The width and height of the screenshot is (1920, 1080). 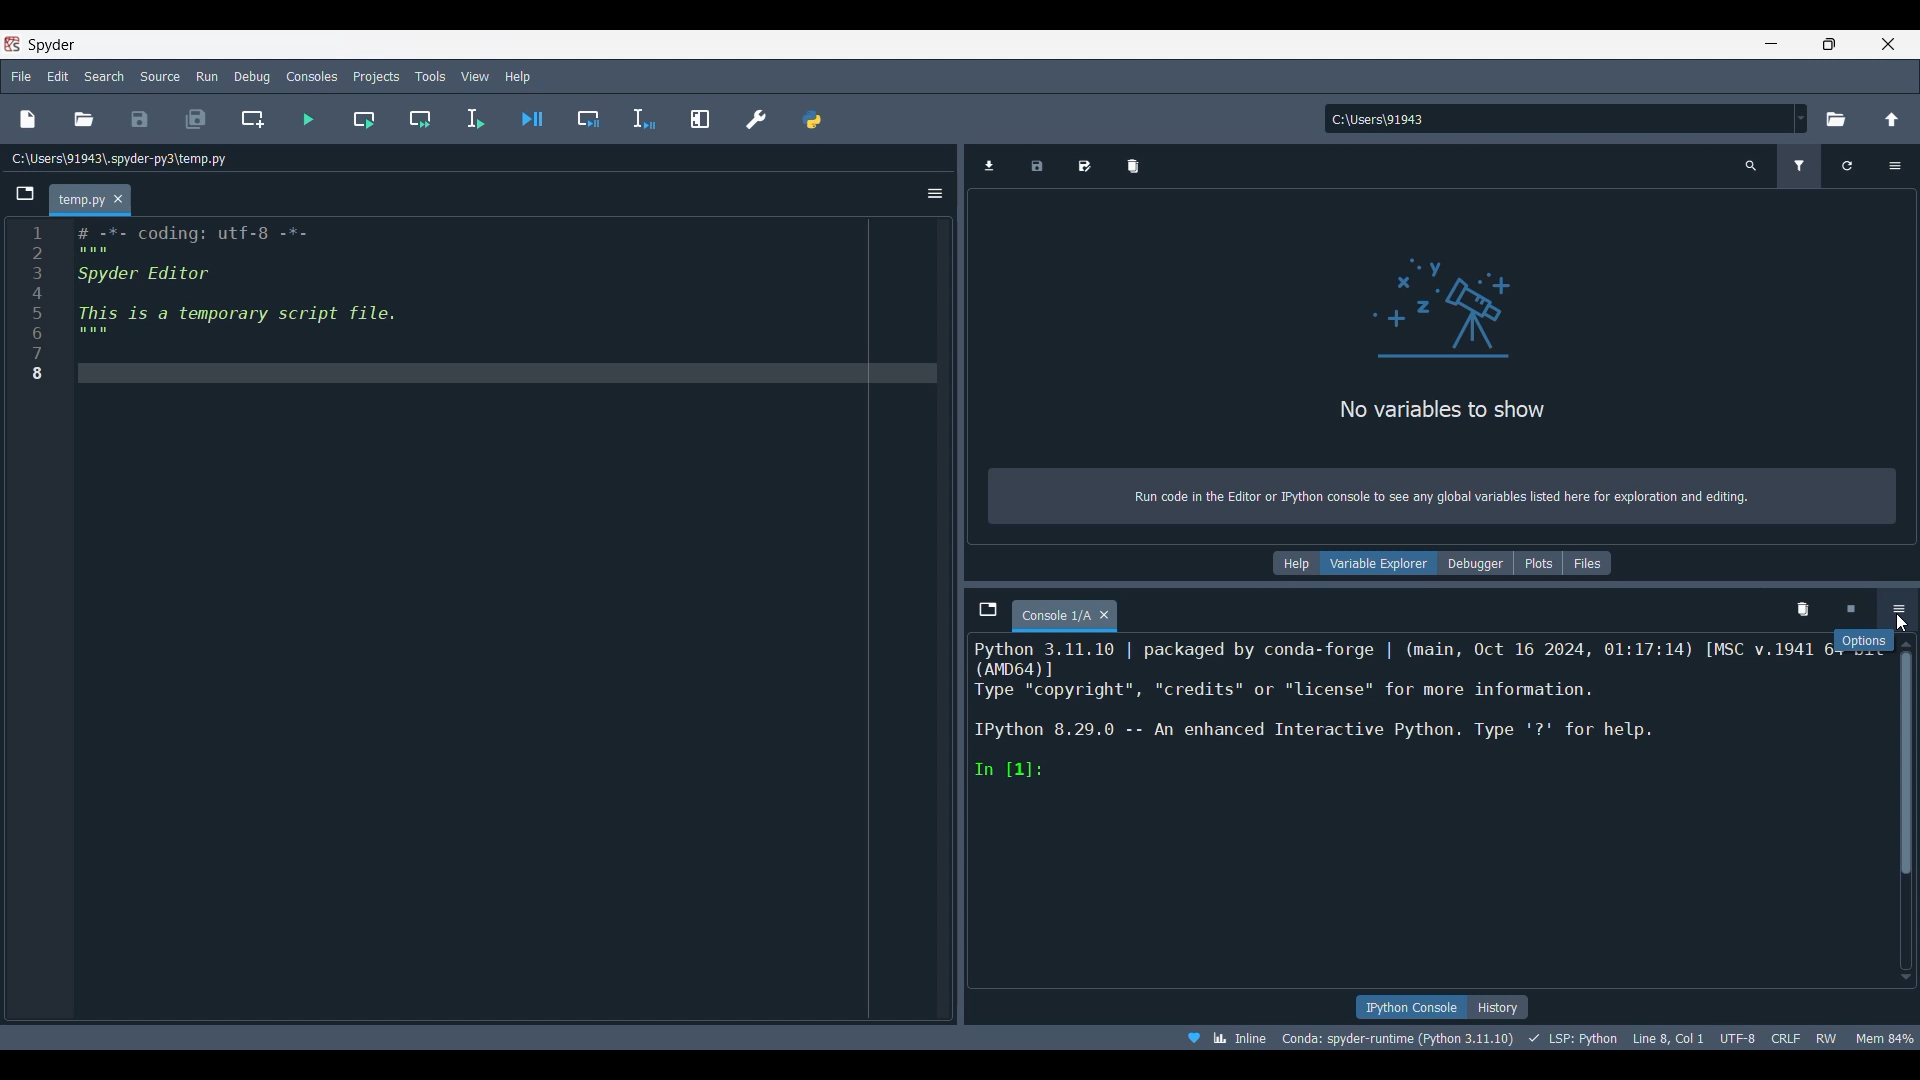 I want to click on Maximize current pane, so click(x=700, y=119).